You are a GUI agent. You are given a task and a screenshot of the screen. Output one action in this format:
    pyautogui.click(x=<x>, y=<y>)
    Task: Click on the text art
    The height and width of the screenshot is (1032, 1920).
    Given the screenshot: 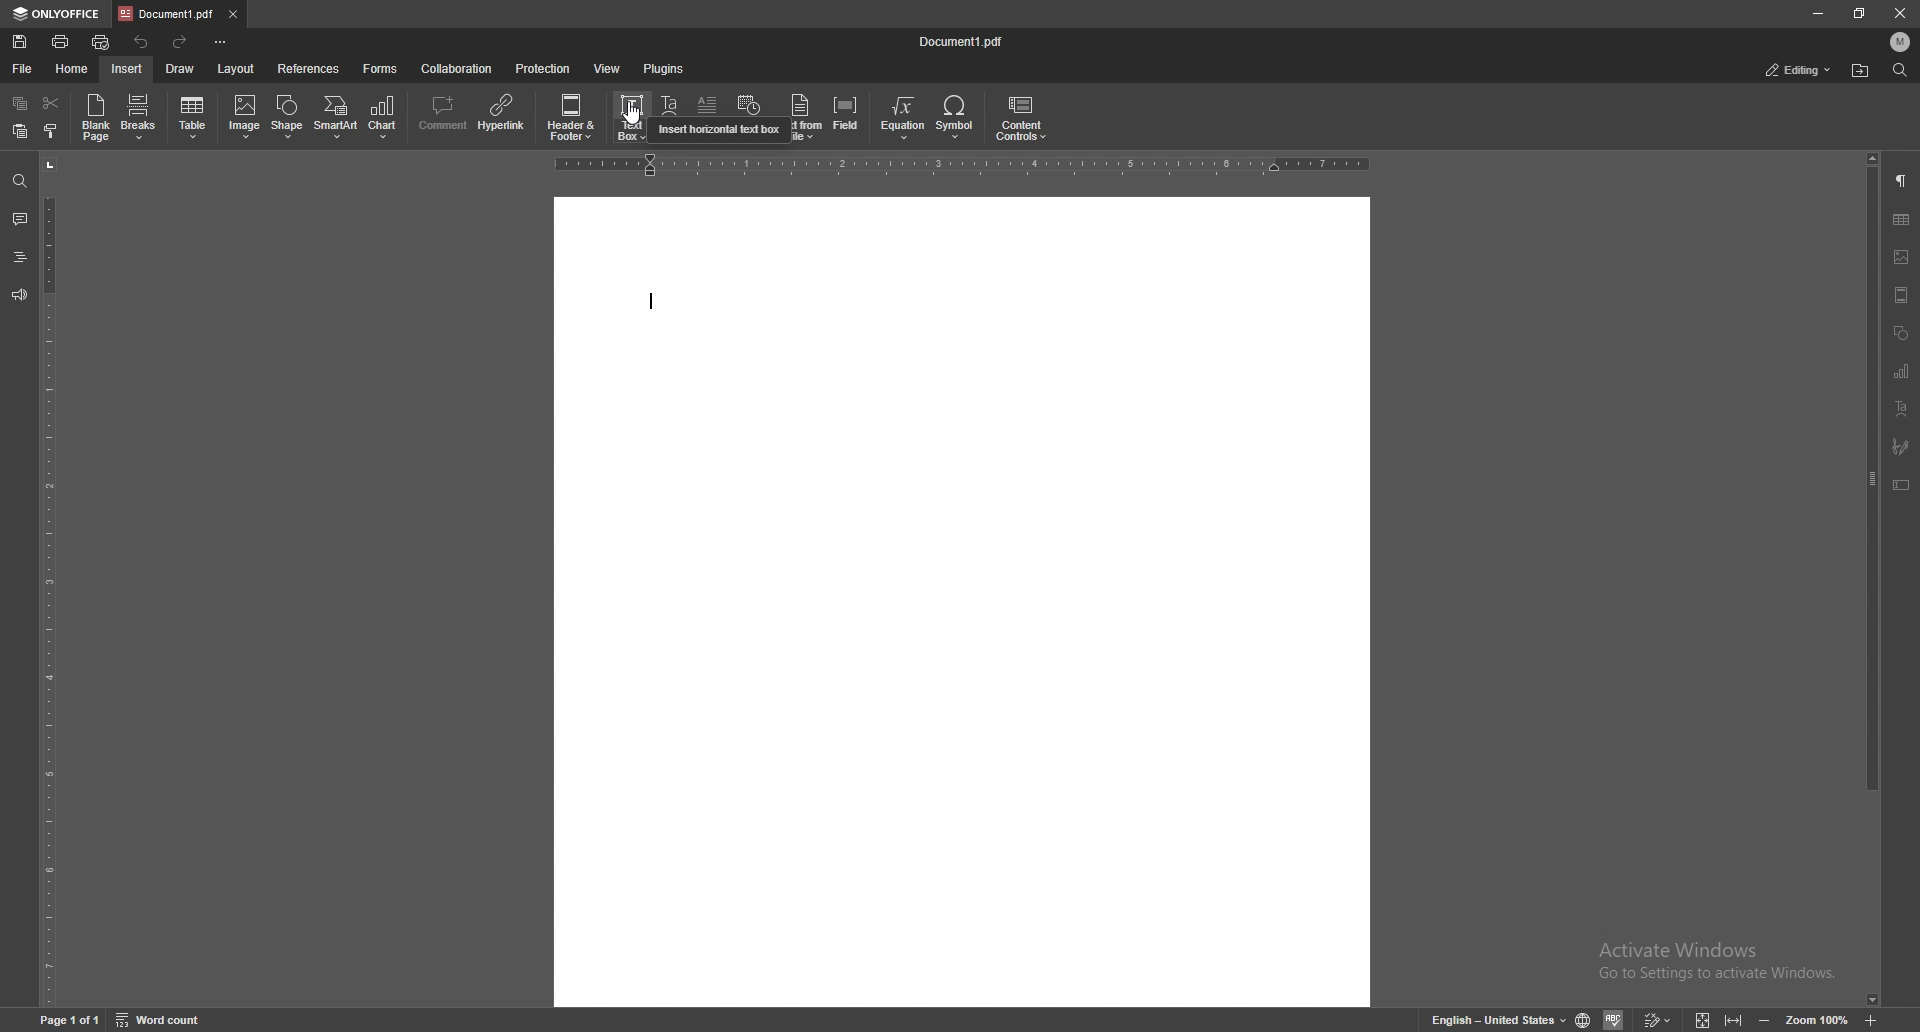 What is the action you would take?
    pyautogui.click(x=671, y=119)
    